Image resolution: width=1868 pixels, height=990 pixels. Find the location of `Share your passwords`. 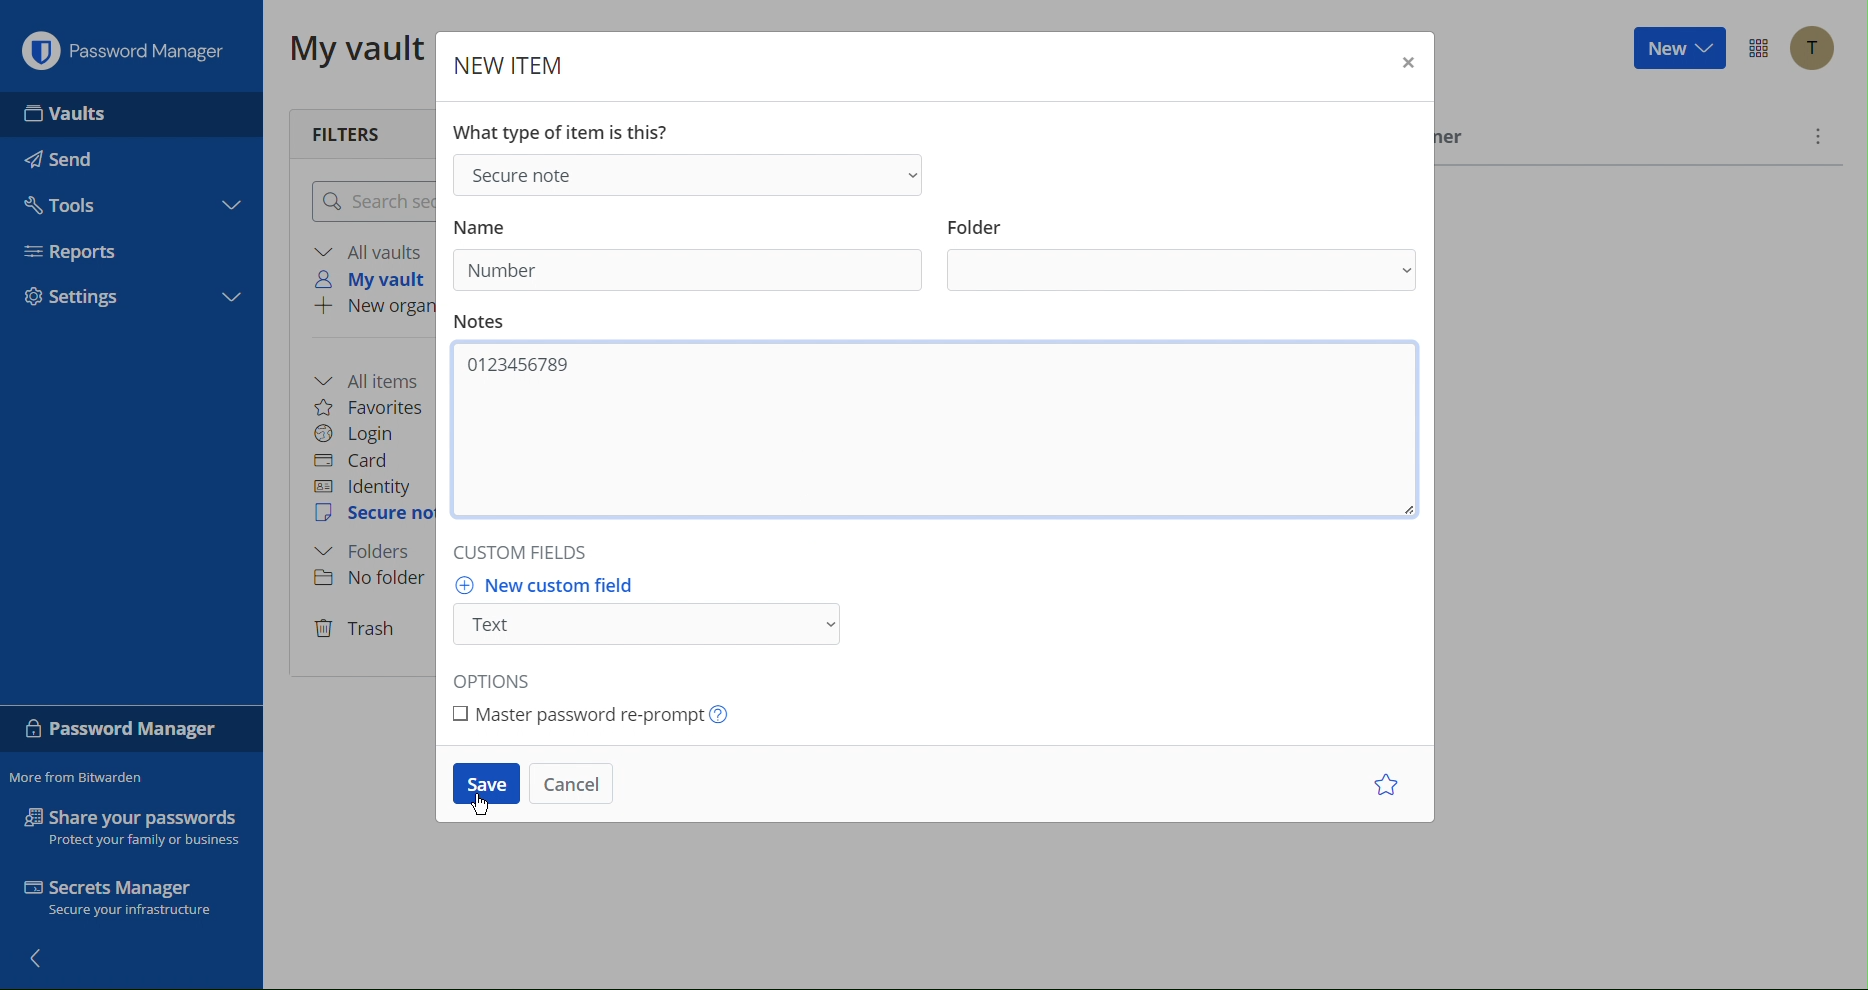

Share your passwords is located at coordinates (131, 826).